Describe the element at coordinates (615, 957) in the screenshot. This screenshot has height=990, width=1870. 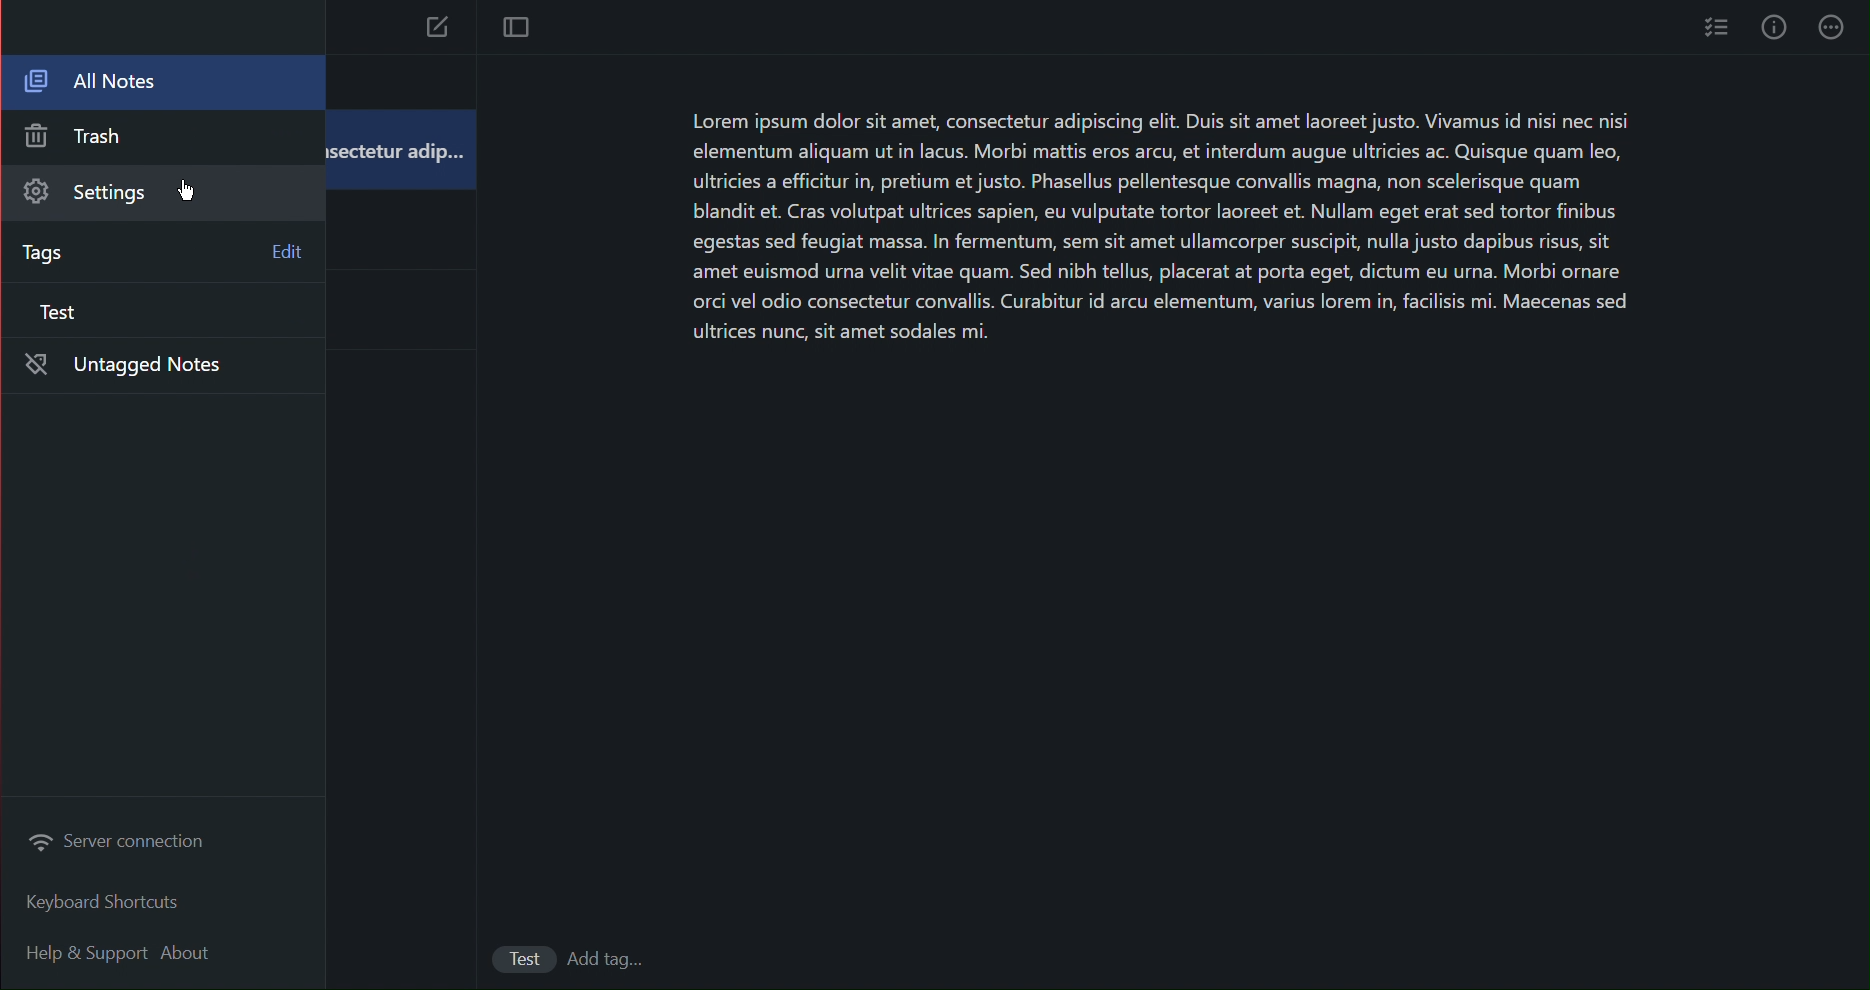
I see `add Tags` at that location.